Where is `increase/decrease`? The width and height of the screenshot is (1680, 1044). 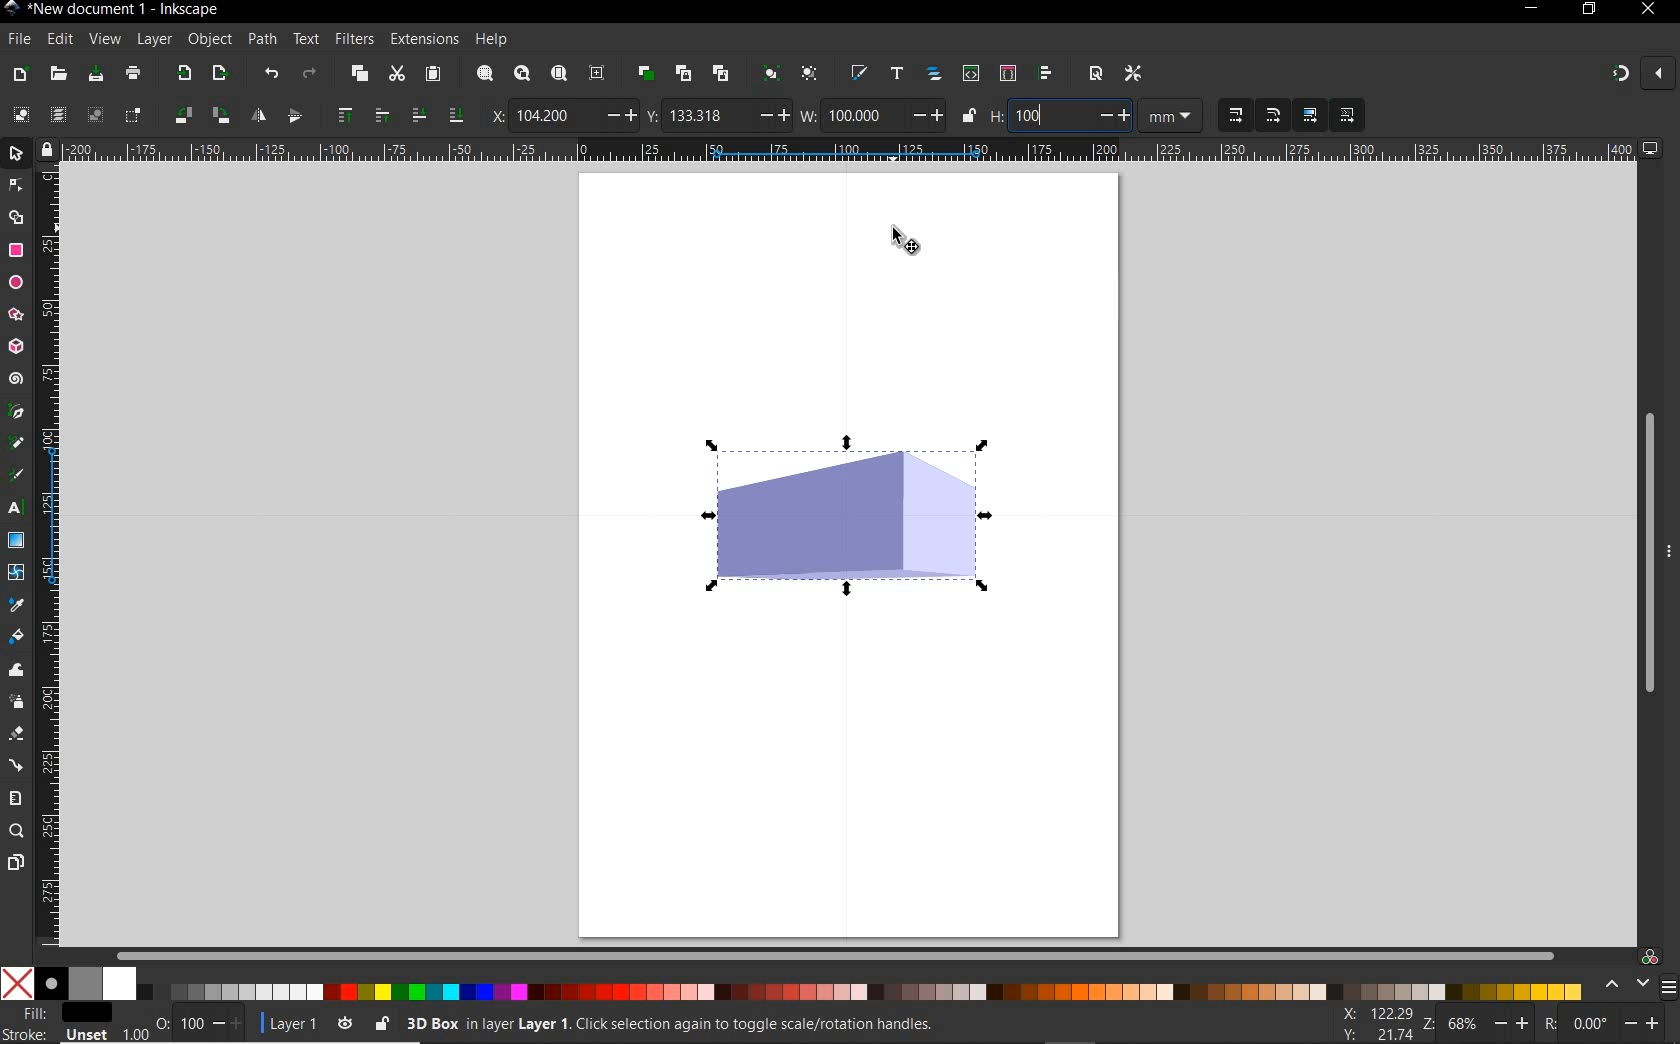 increase/decrease is located at coordinates (1643, 1024).